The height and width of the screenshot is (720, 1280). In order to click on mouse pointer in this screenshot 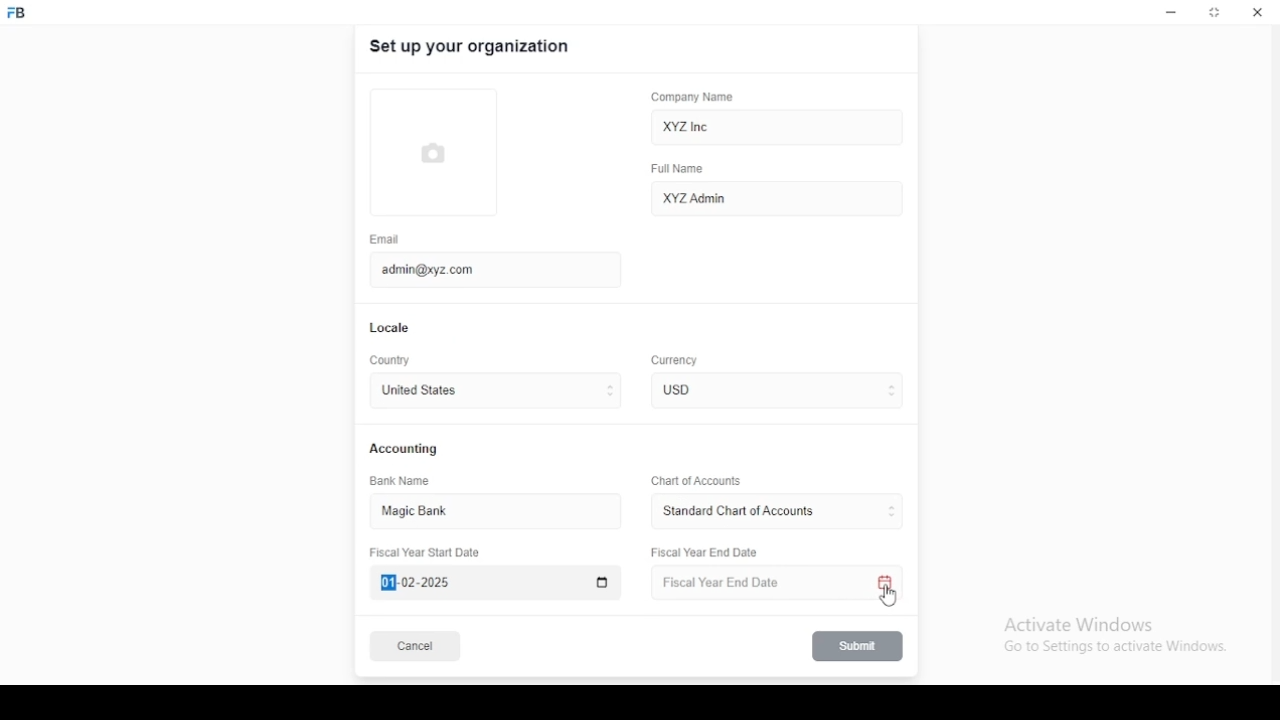, I will do `click(883, 598)`.